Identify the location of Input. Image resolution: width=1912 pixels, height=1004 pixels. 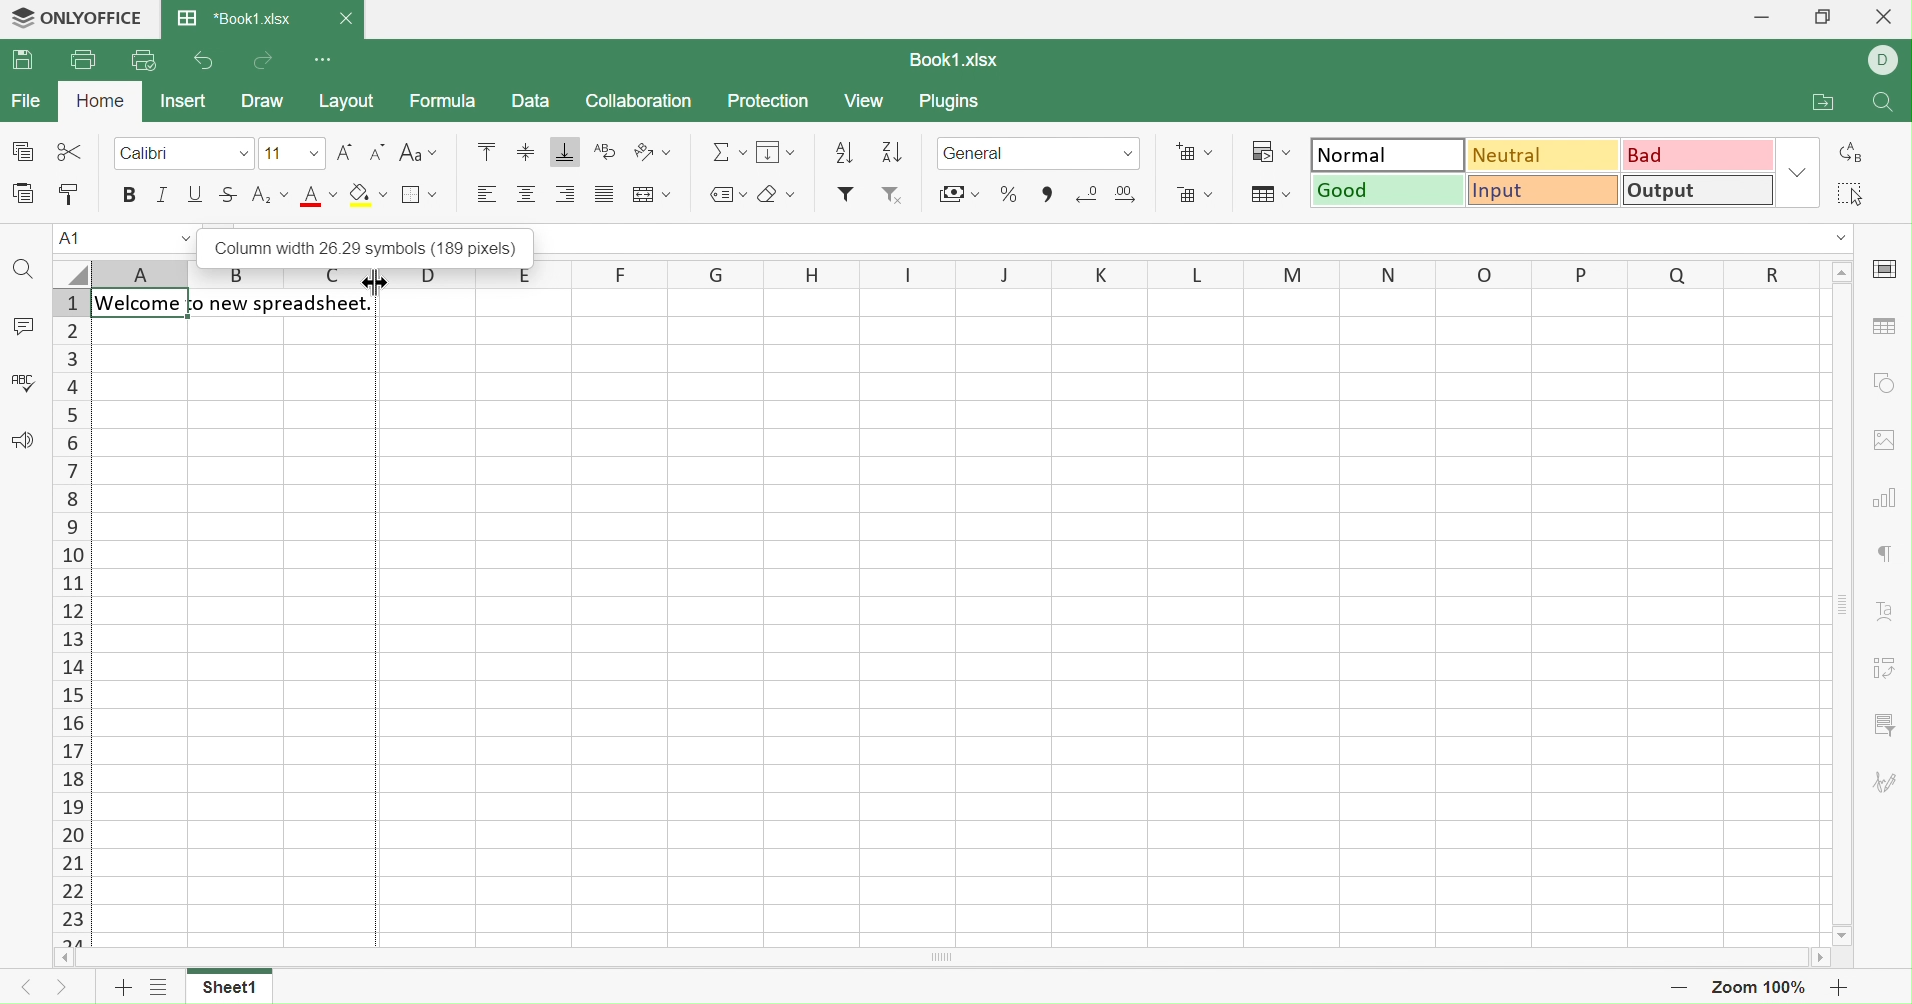
(1546, 191).